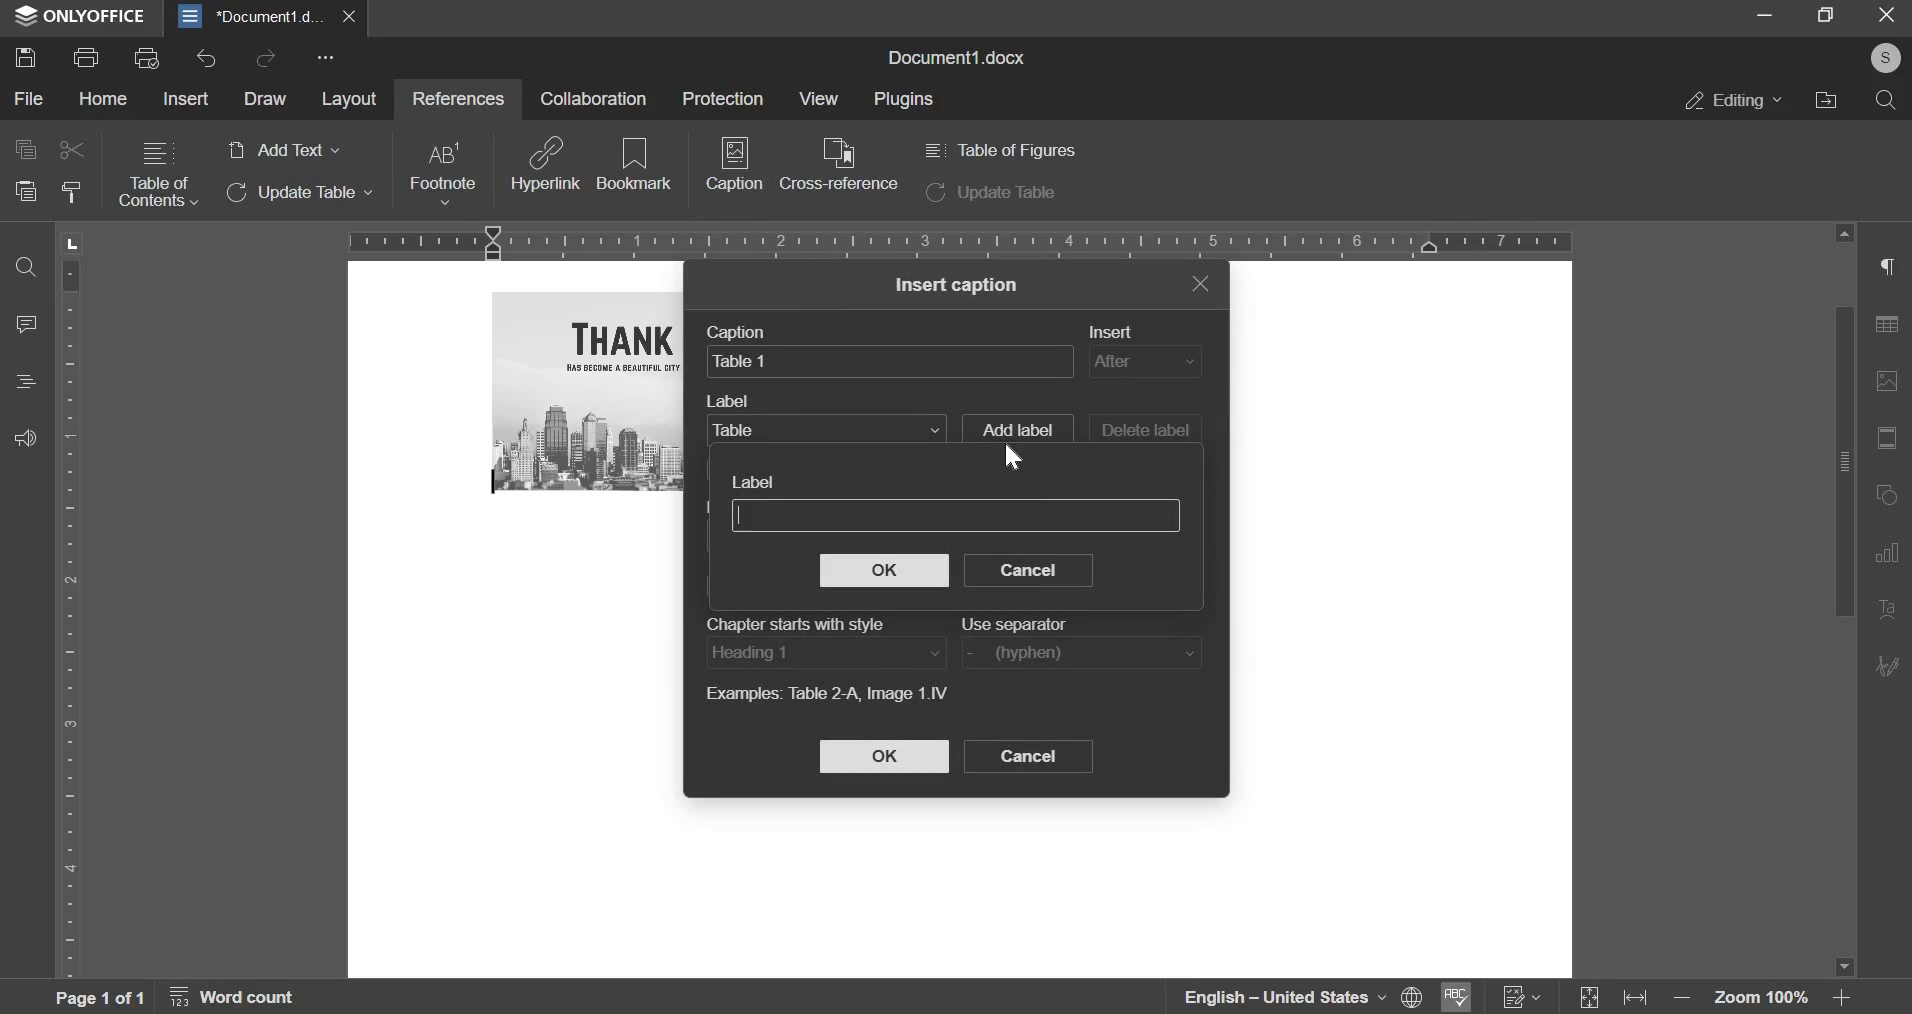  Describe the element at coordinates (890, 360) in the screenshot. I see `caption` at that location.